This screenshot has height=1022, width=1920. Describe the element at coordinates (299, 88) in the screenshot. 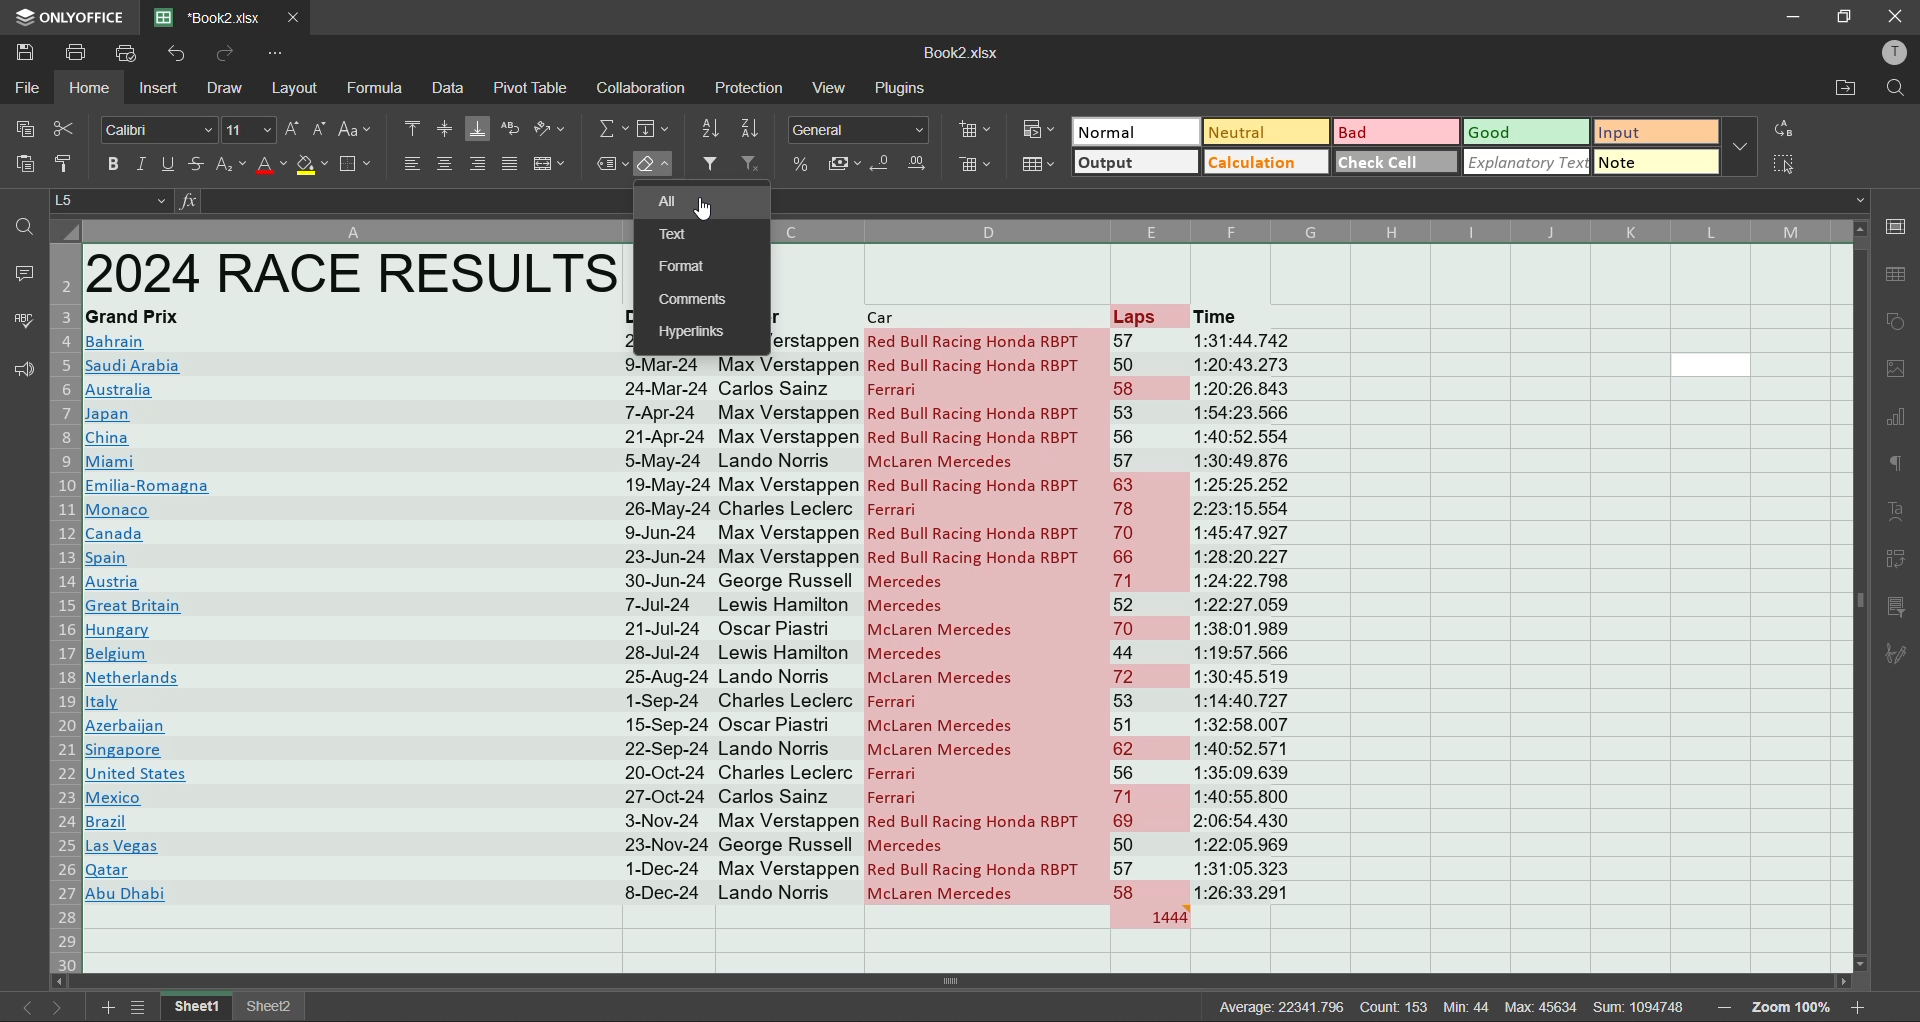

I see `layout` at that location.